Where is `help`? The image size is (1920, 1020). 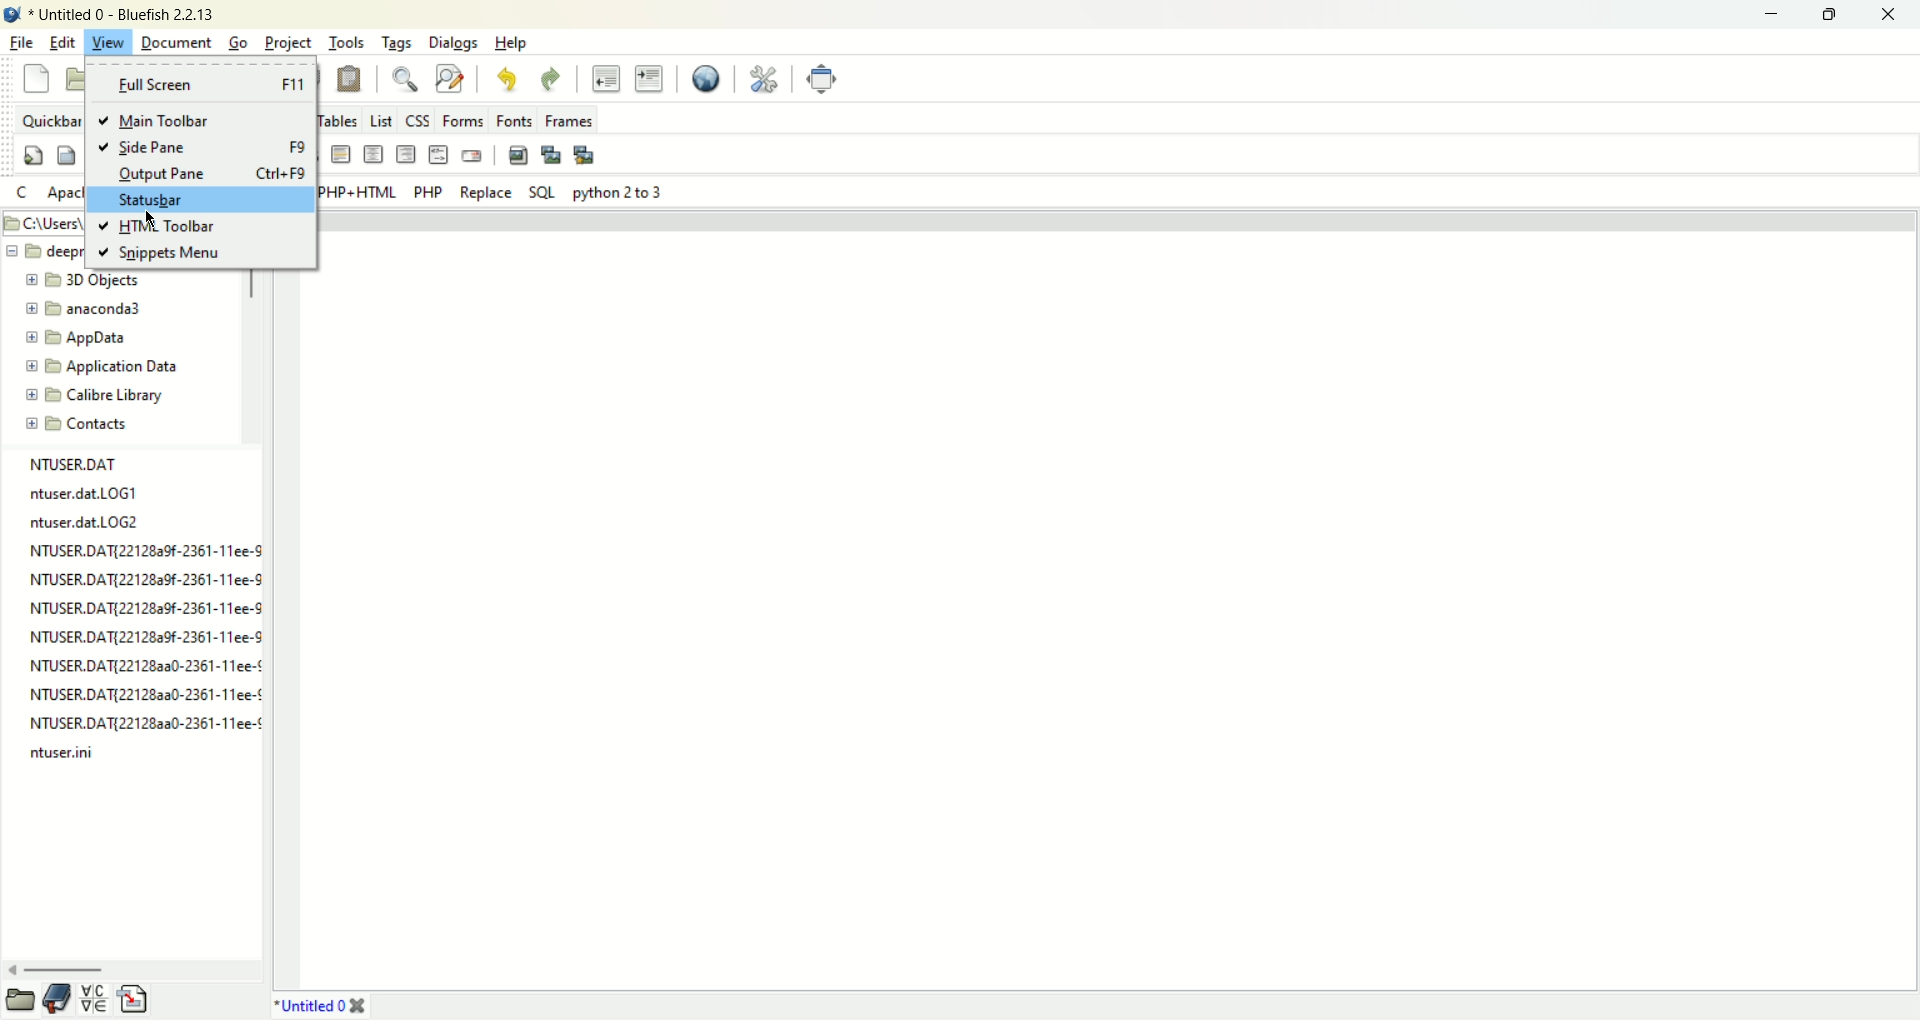
help is located at coordinates (509, 42).